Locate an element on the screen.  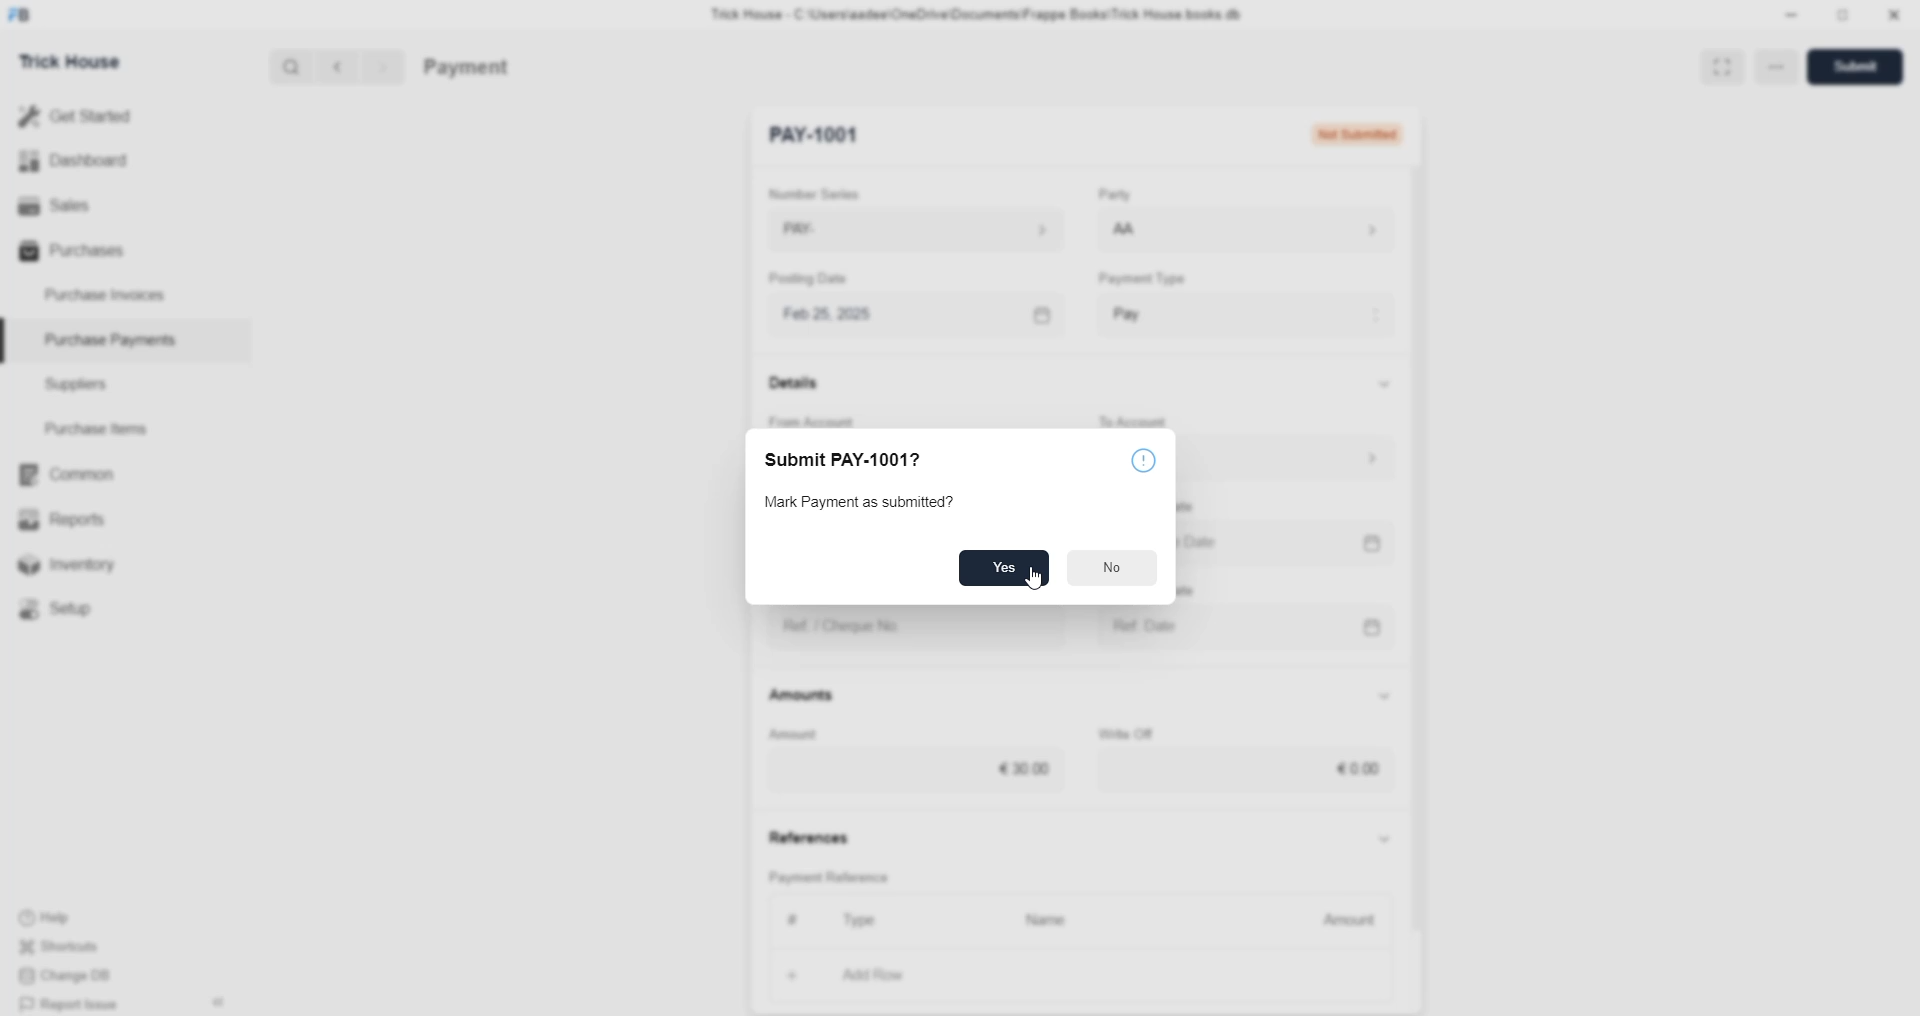
Shortcuts is located at coordinates (71, 949).